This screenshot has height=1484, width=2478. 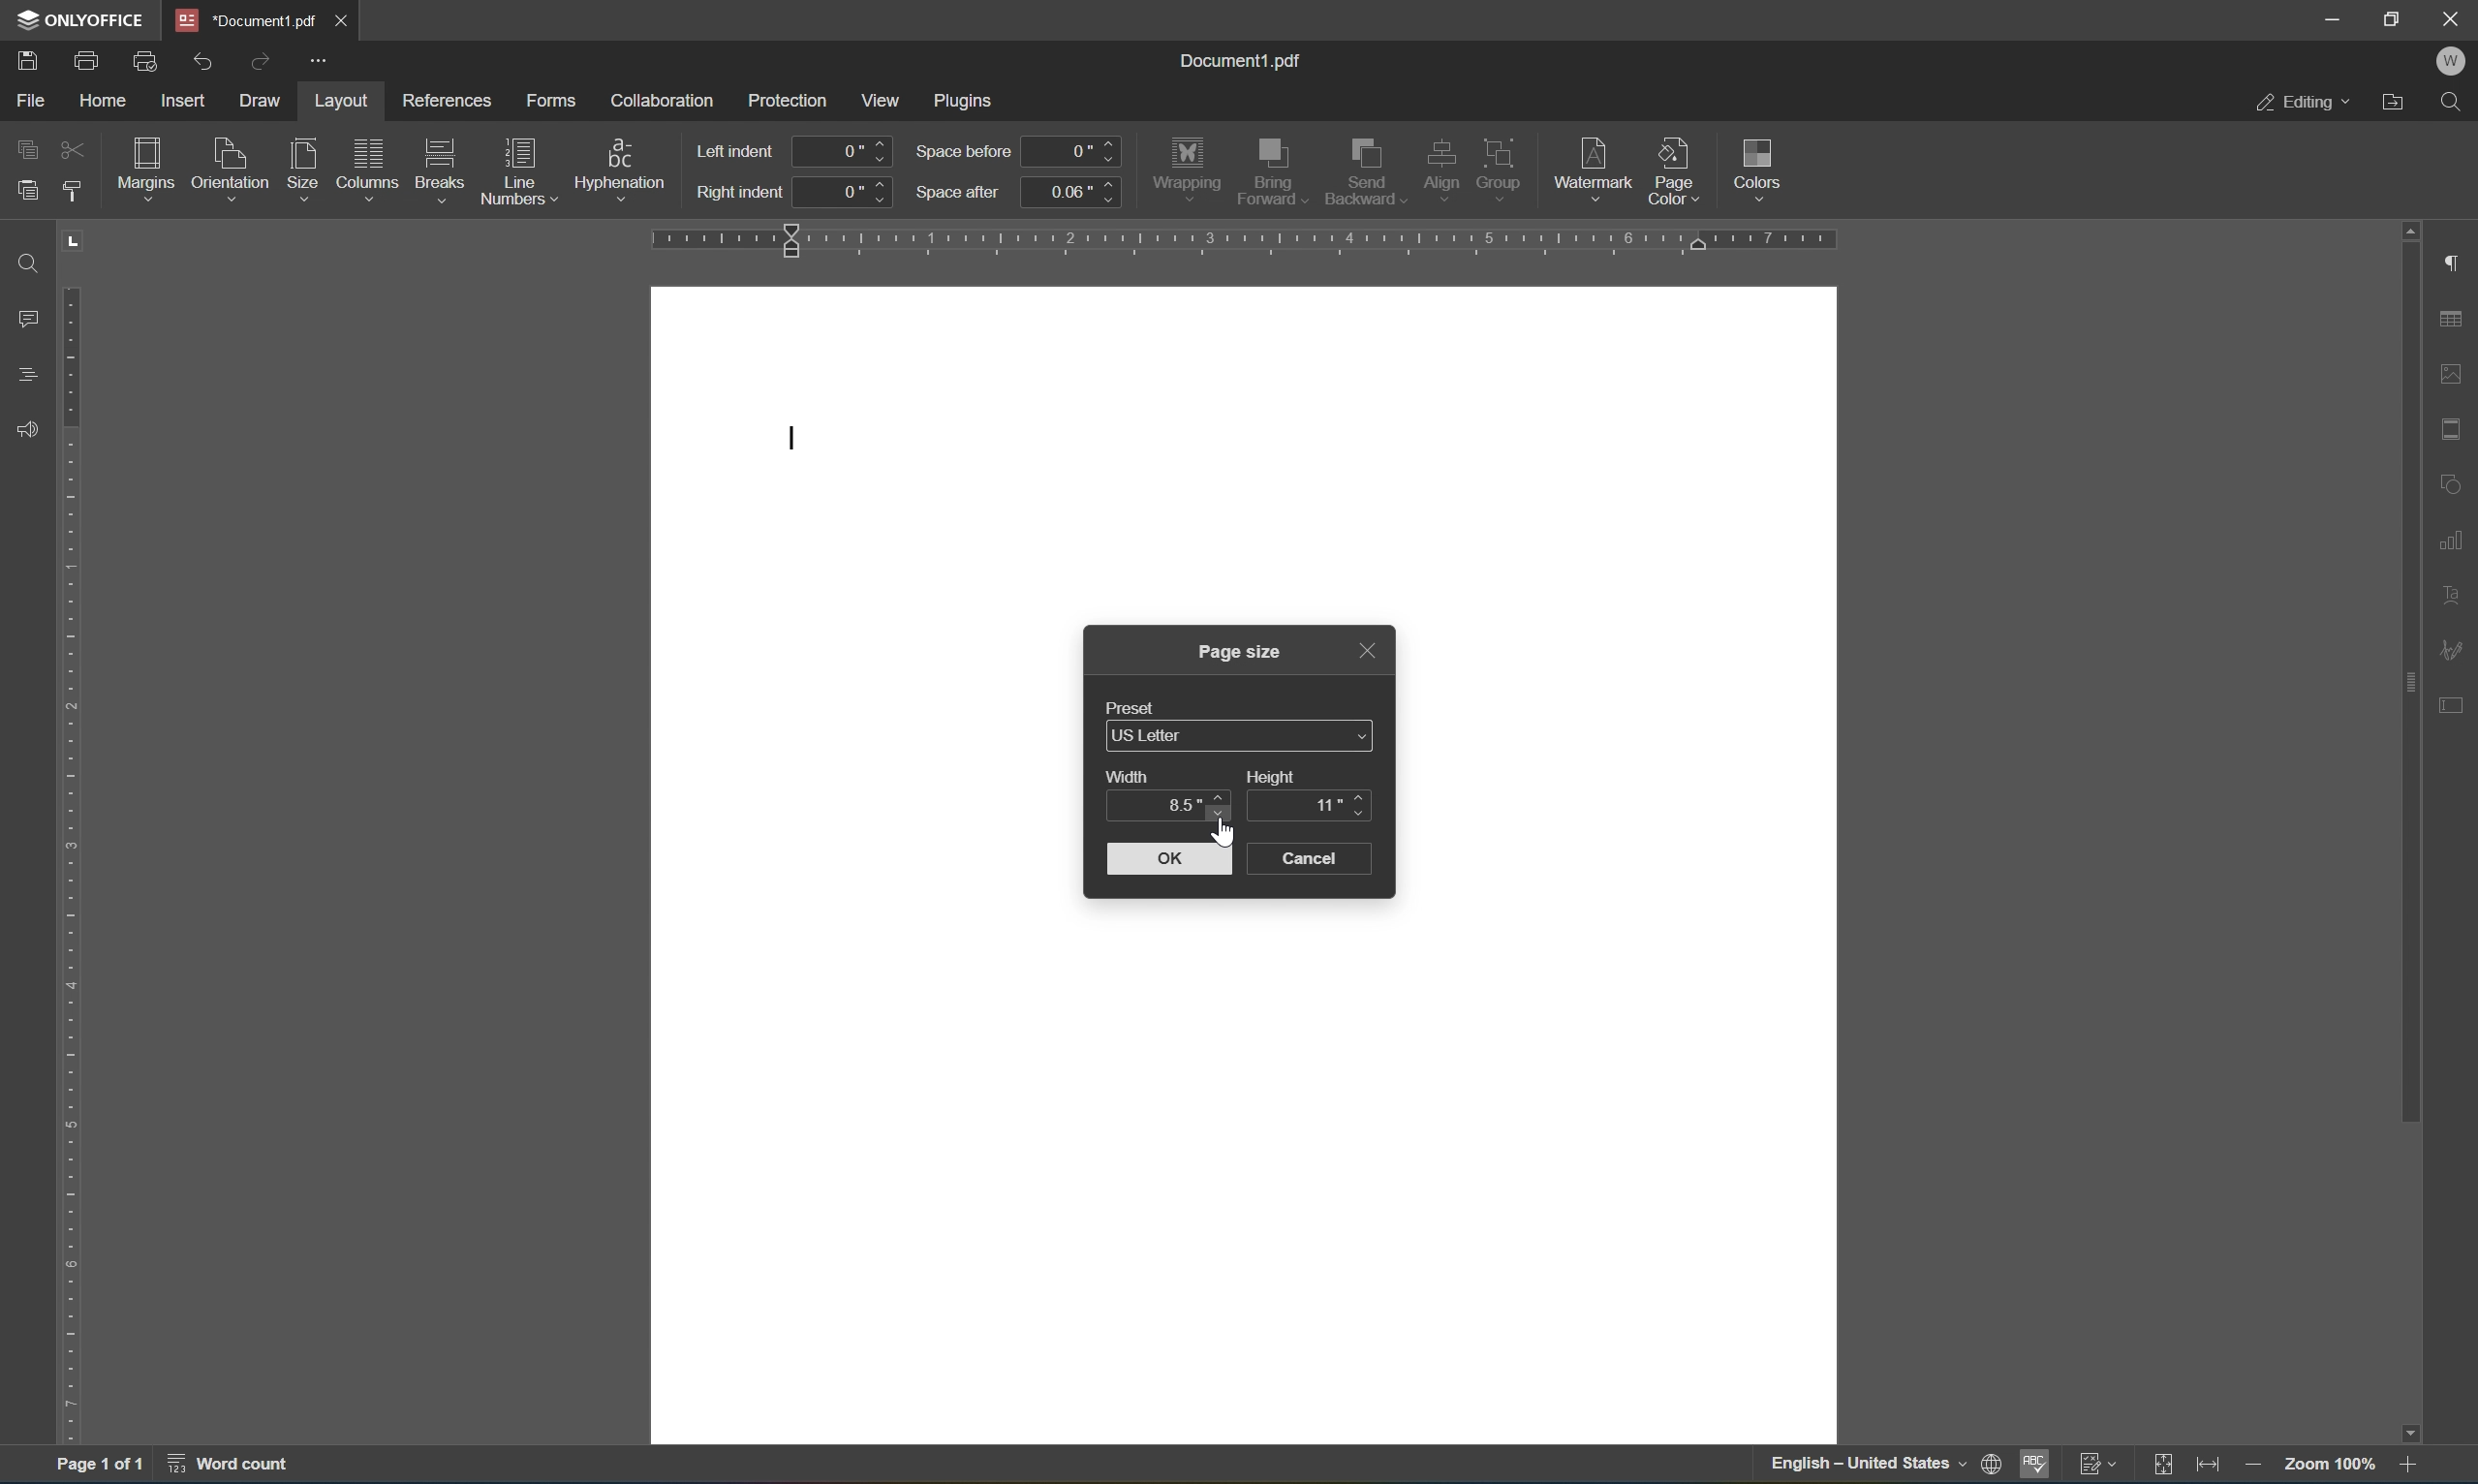 What do you see at coordinates (2395, 16) in the screenshot?
I see `restore down` at bounding box center [2395, 16].